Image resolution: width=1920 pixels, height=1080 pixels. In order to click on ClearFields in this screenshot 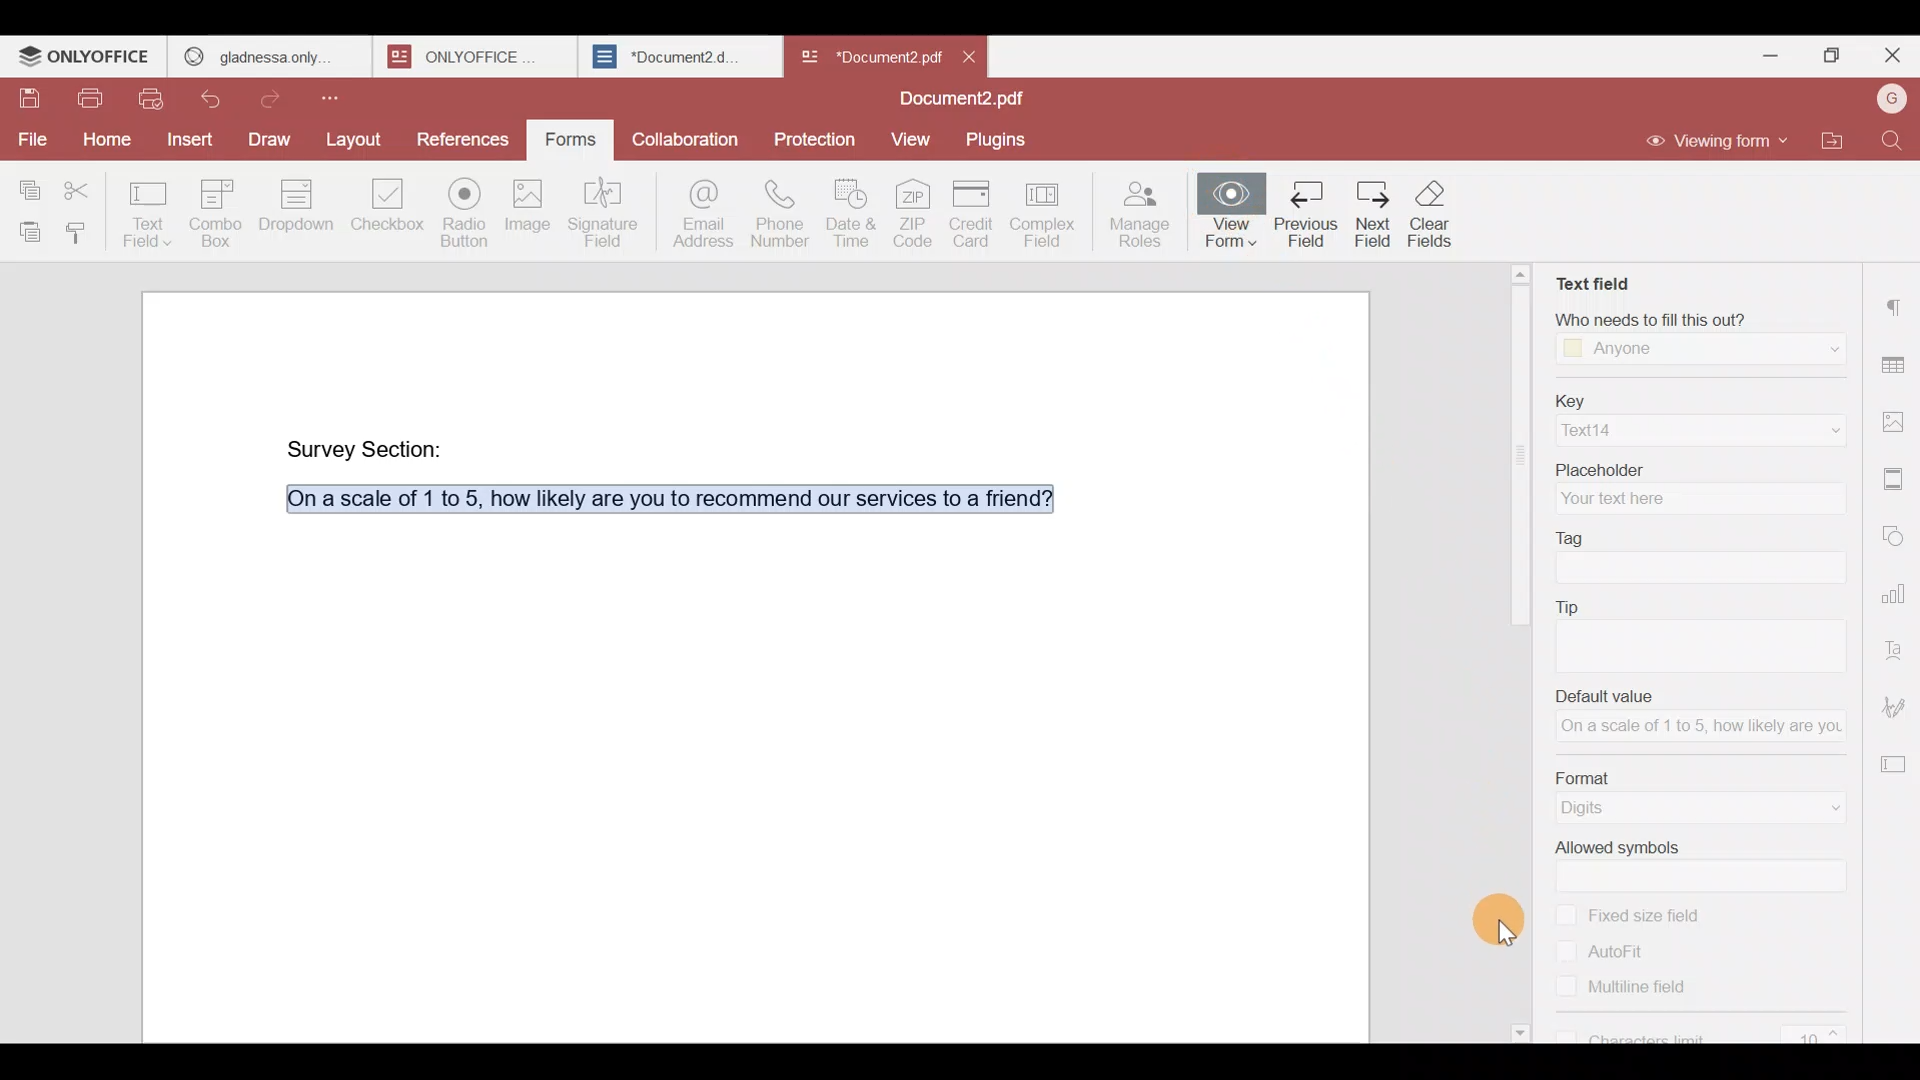, I will do `click(1443, 219)`.